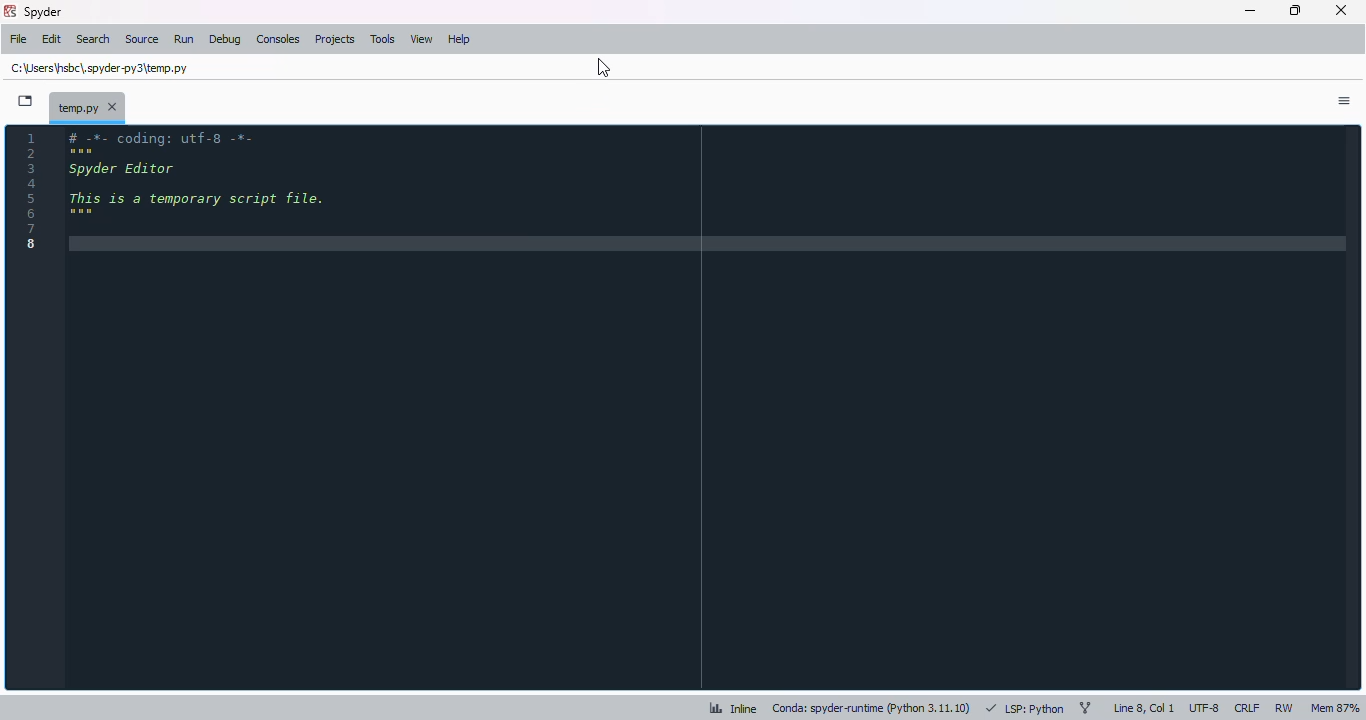  Describe the element at coordinates (1024, 707) in the screenshot. I see `LSP: python` at that location.